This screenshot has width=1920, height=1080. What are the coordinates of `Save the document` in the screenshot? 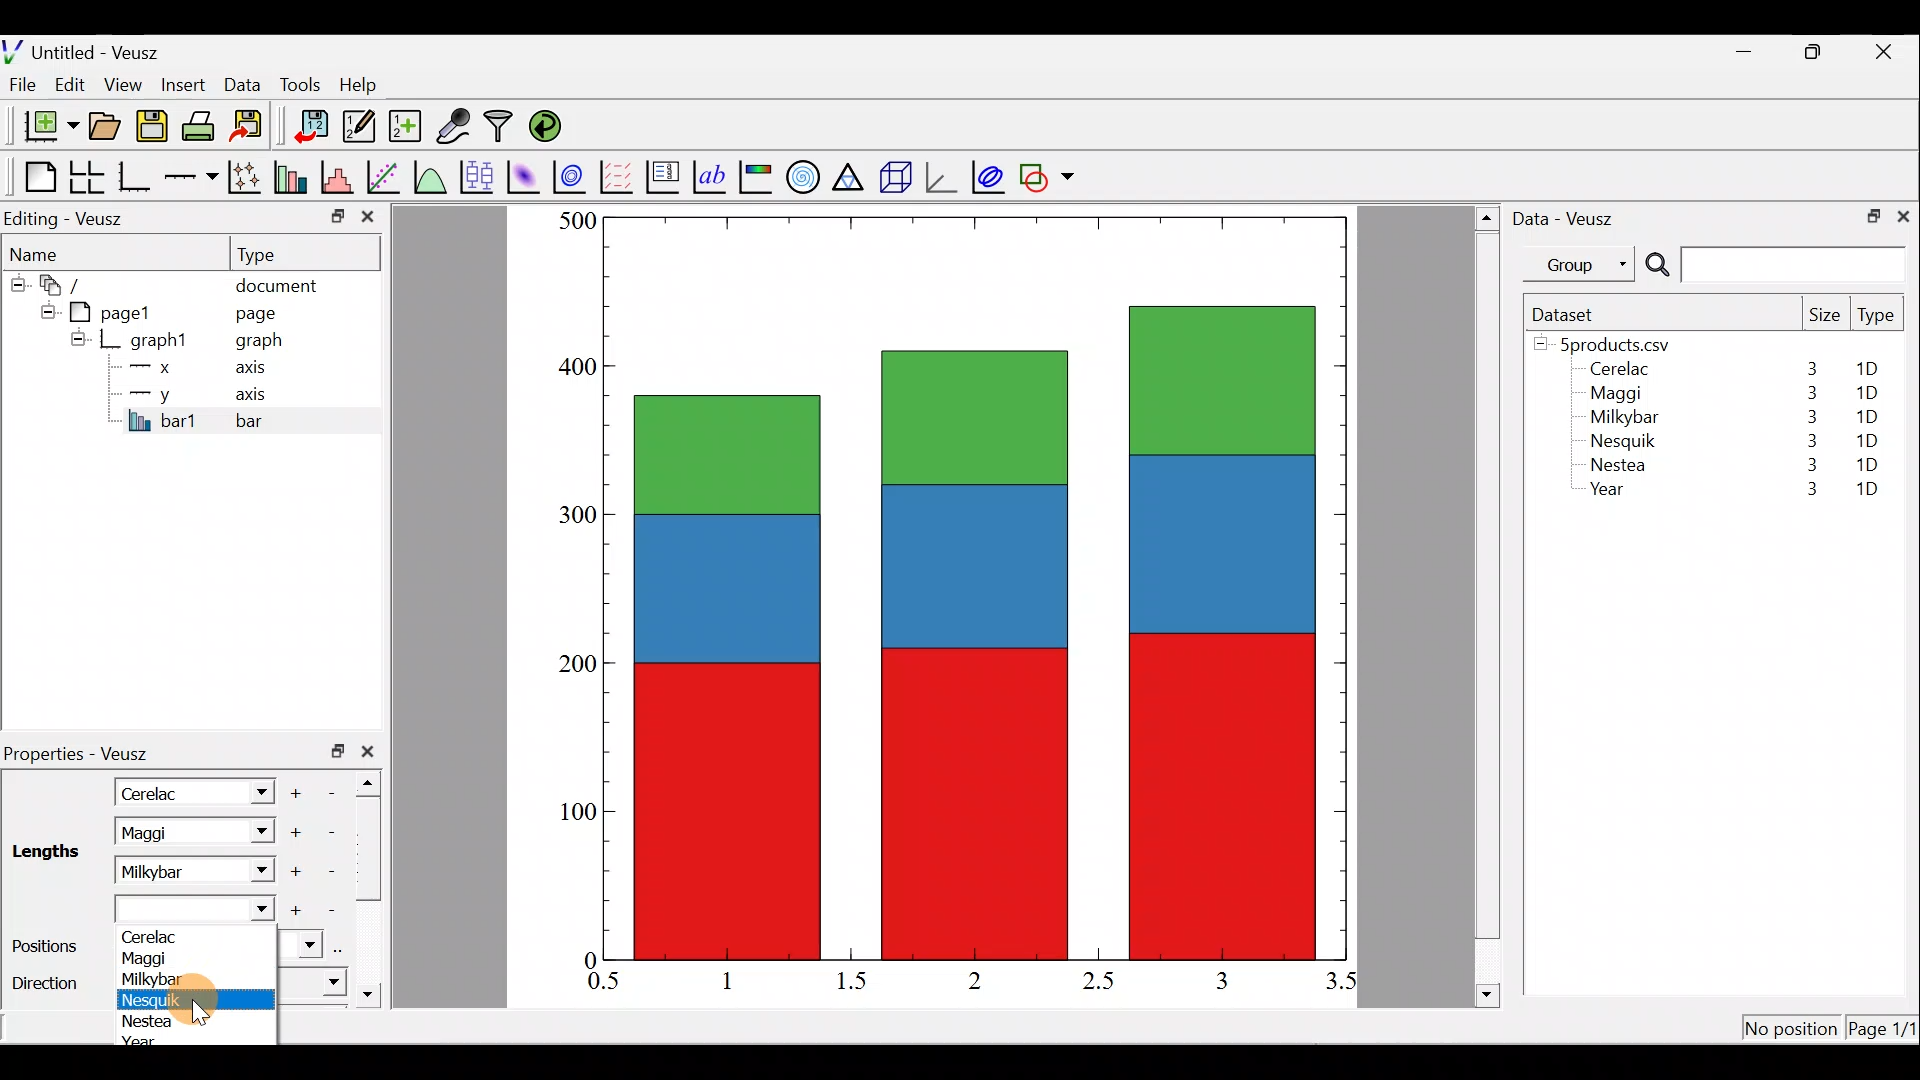 It's located at (154, 130).